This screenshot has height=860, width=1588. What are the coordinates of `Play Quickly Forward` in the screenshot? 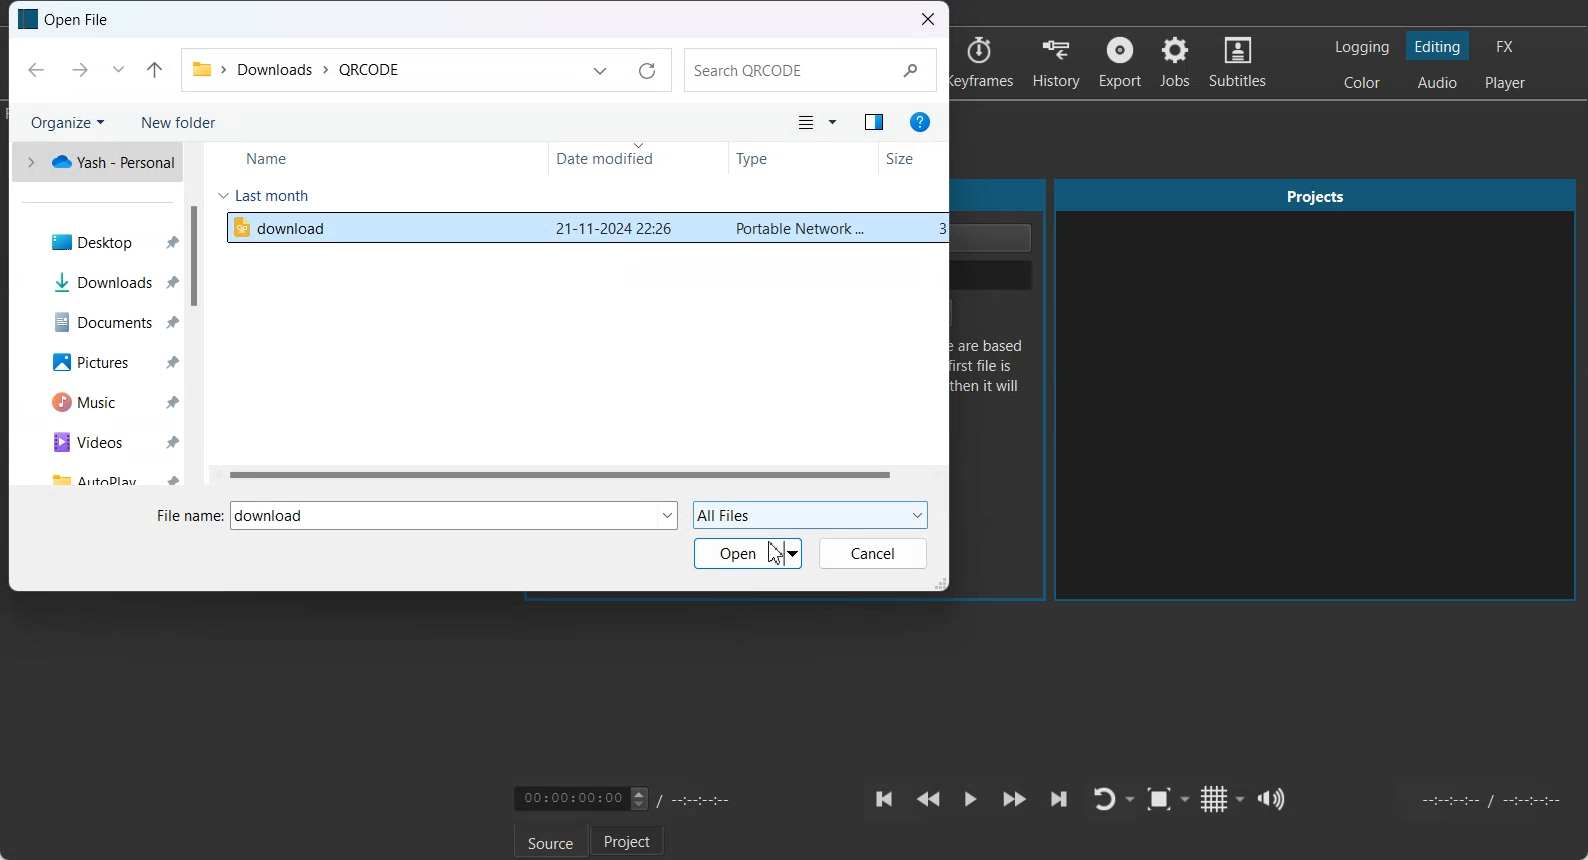 It's located at (1015, 799).